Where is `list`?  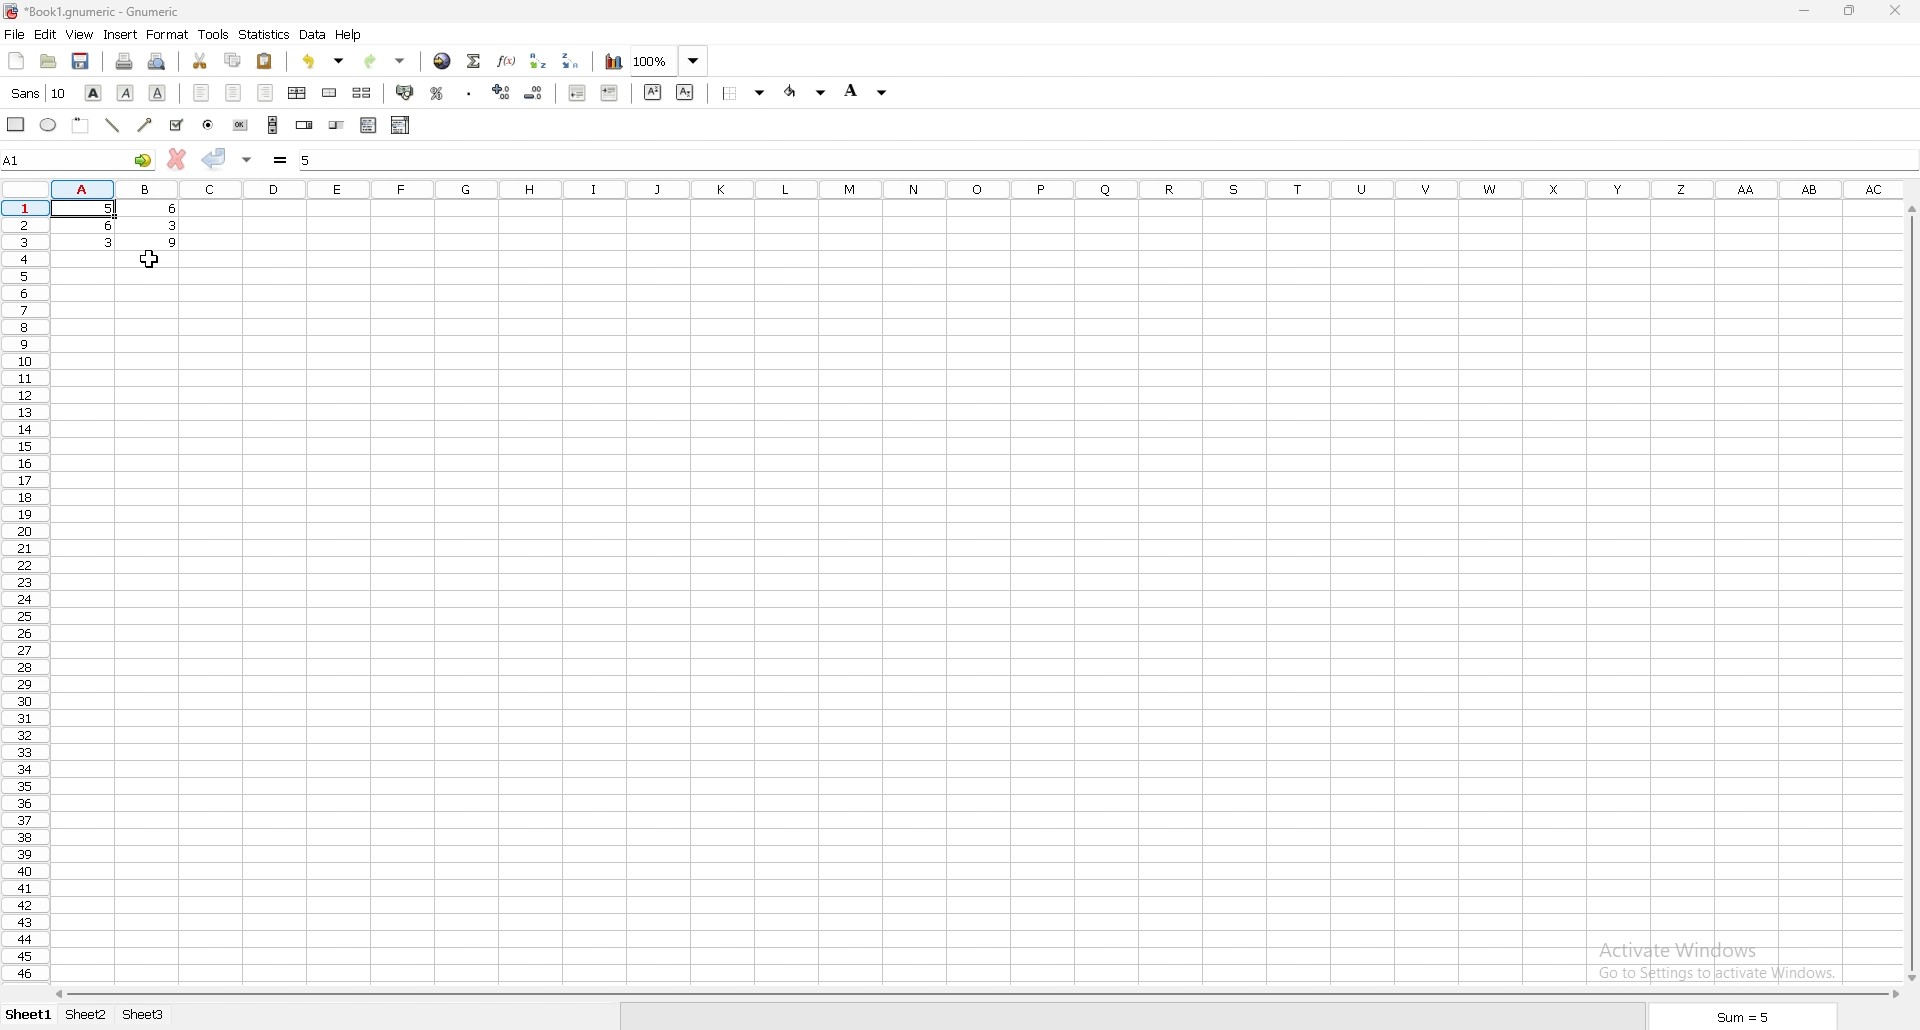 list is located at coordinates (368, 124).